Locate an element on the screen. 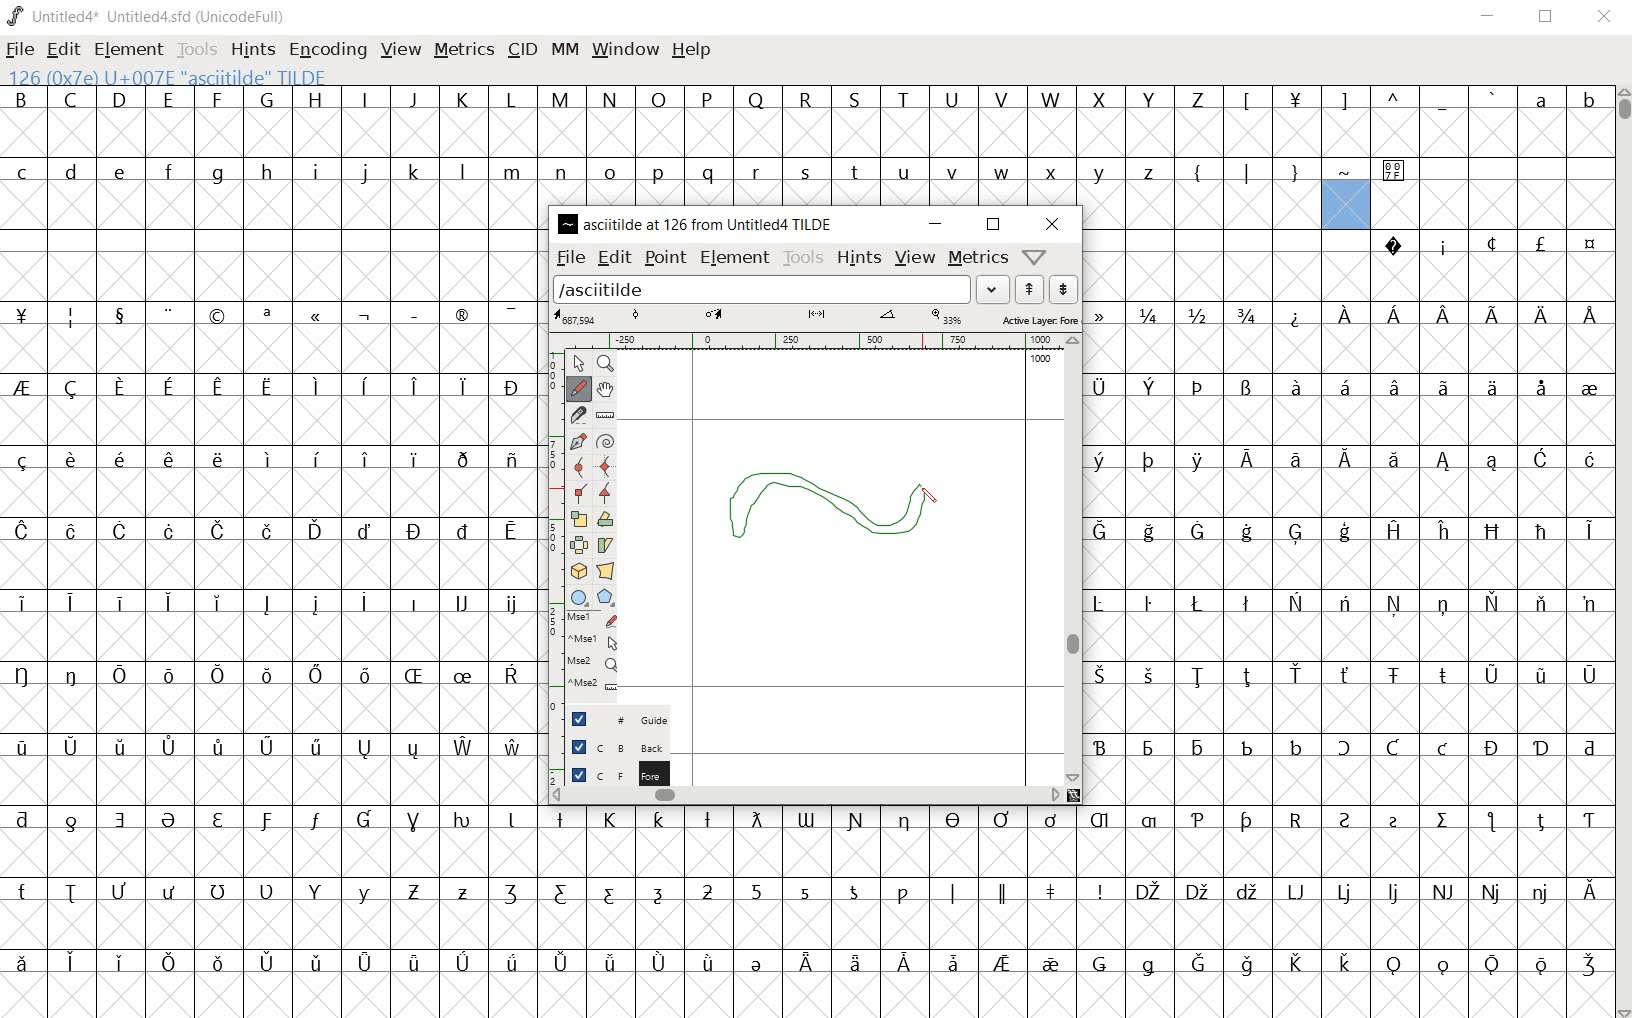  add a curve point always either horizontal or vertical is located at coordinates (606, 468).